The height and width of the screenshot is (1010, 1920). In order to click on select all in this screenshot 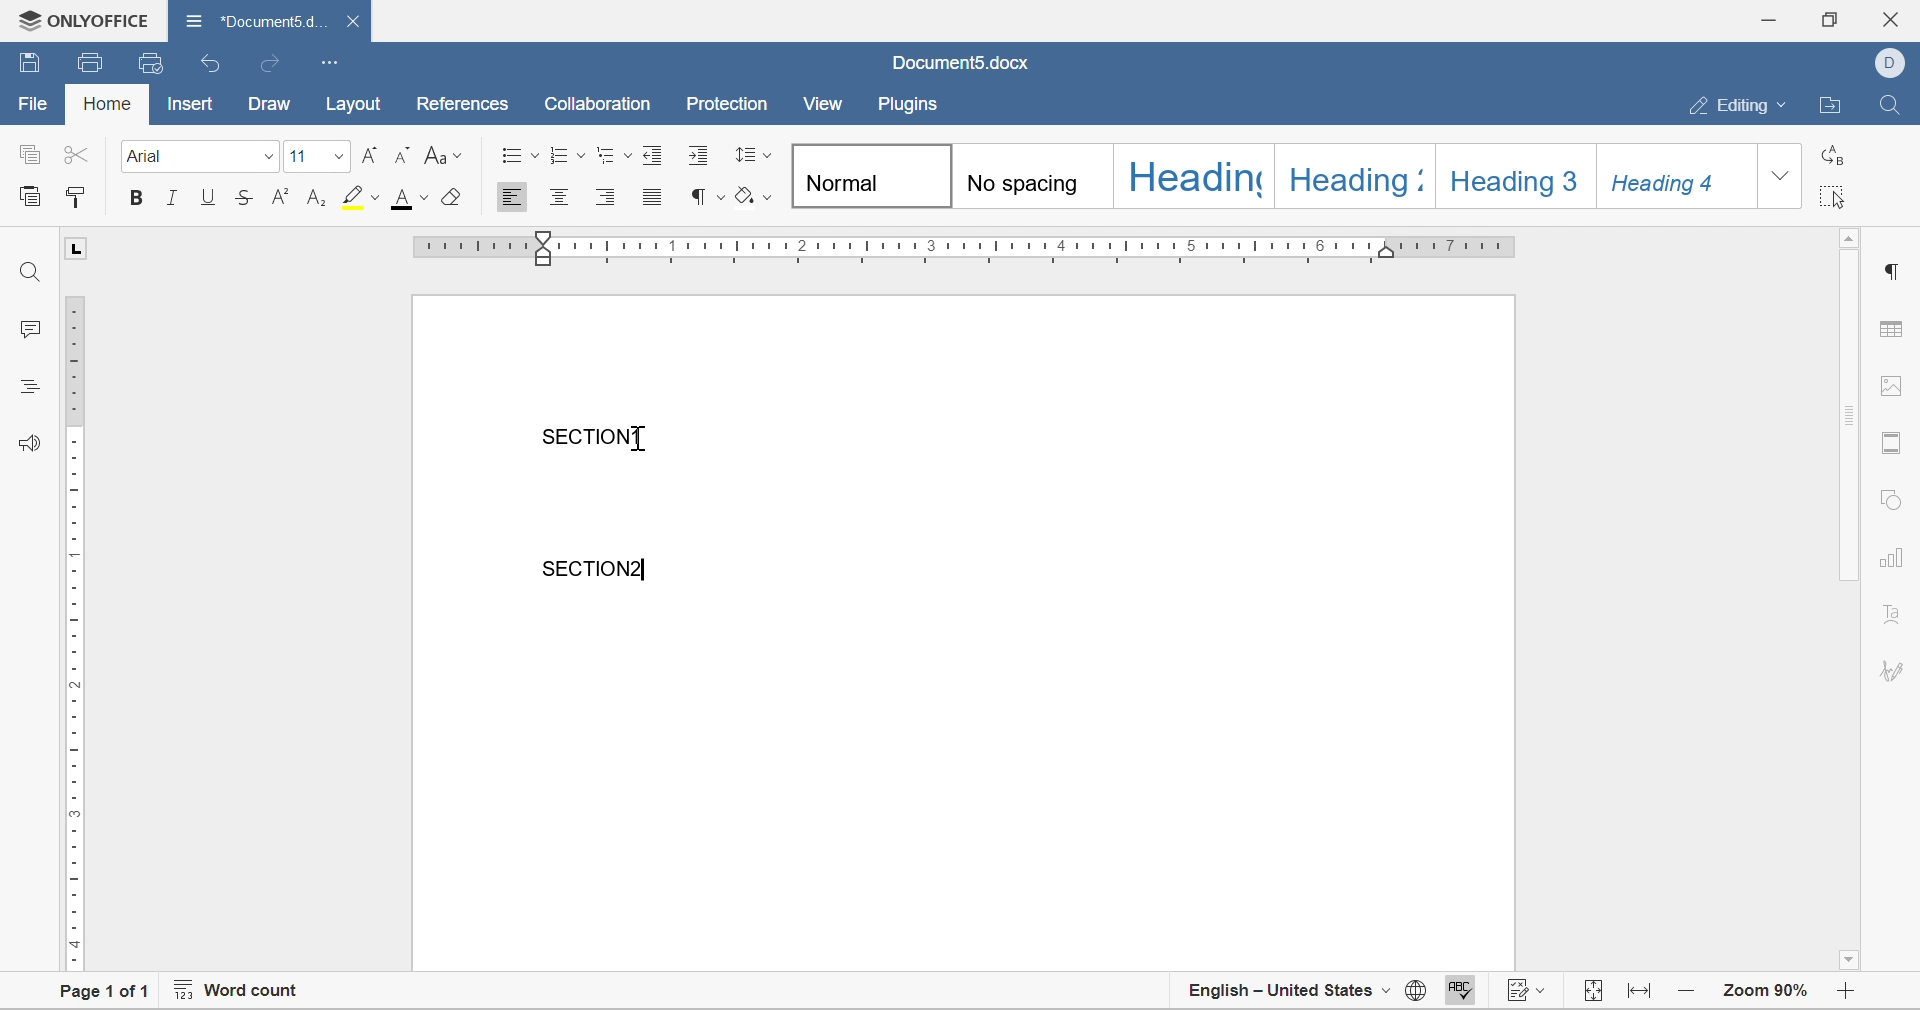, I will do `click(1833, 199)`.